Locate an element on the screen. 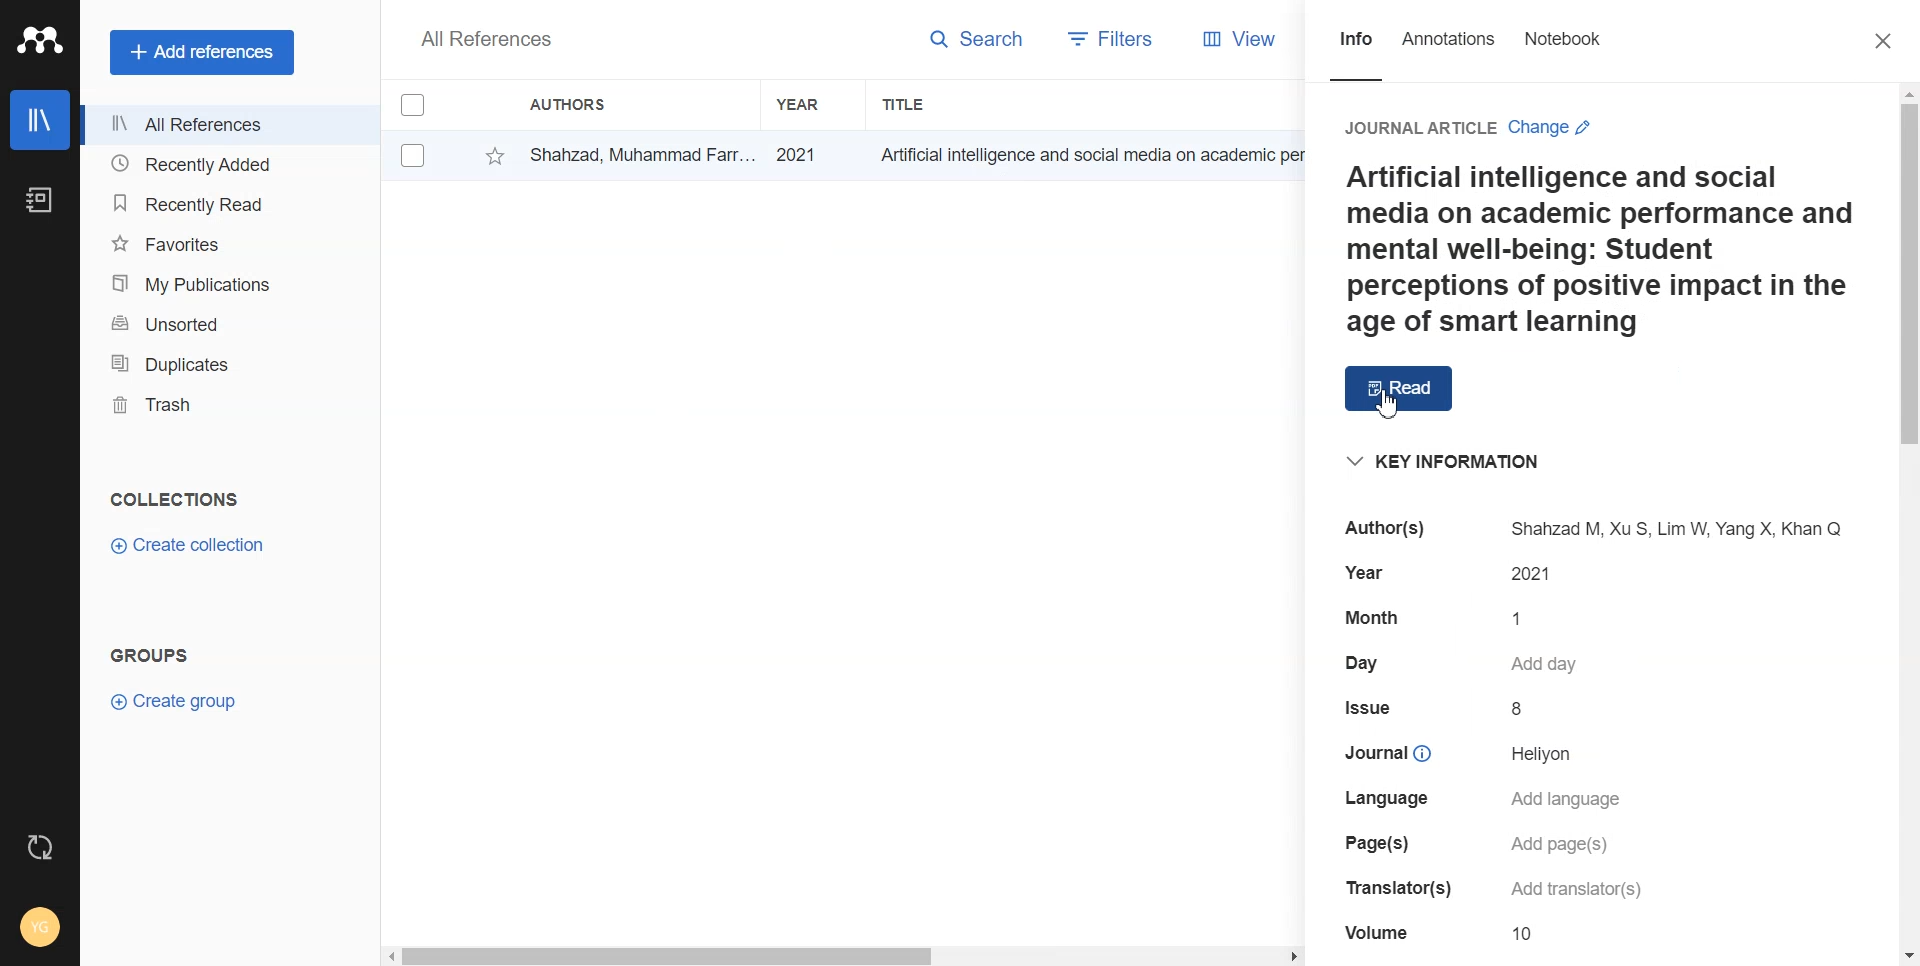 This screenshot has width=1920, height=966. Journal article is located at coordinates (1419, 127).